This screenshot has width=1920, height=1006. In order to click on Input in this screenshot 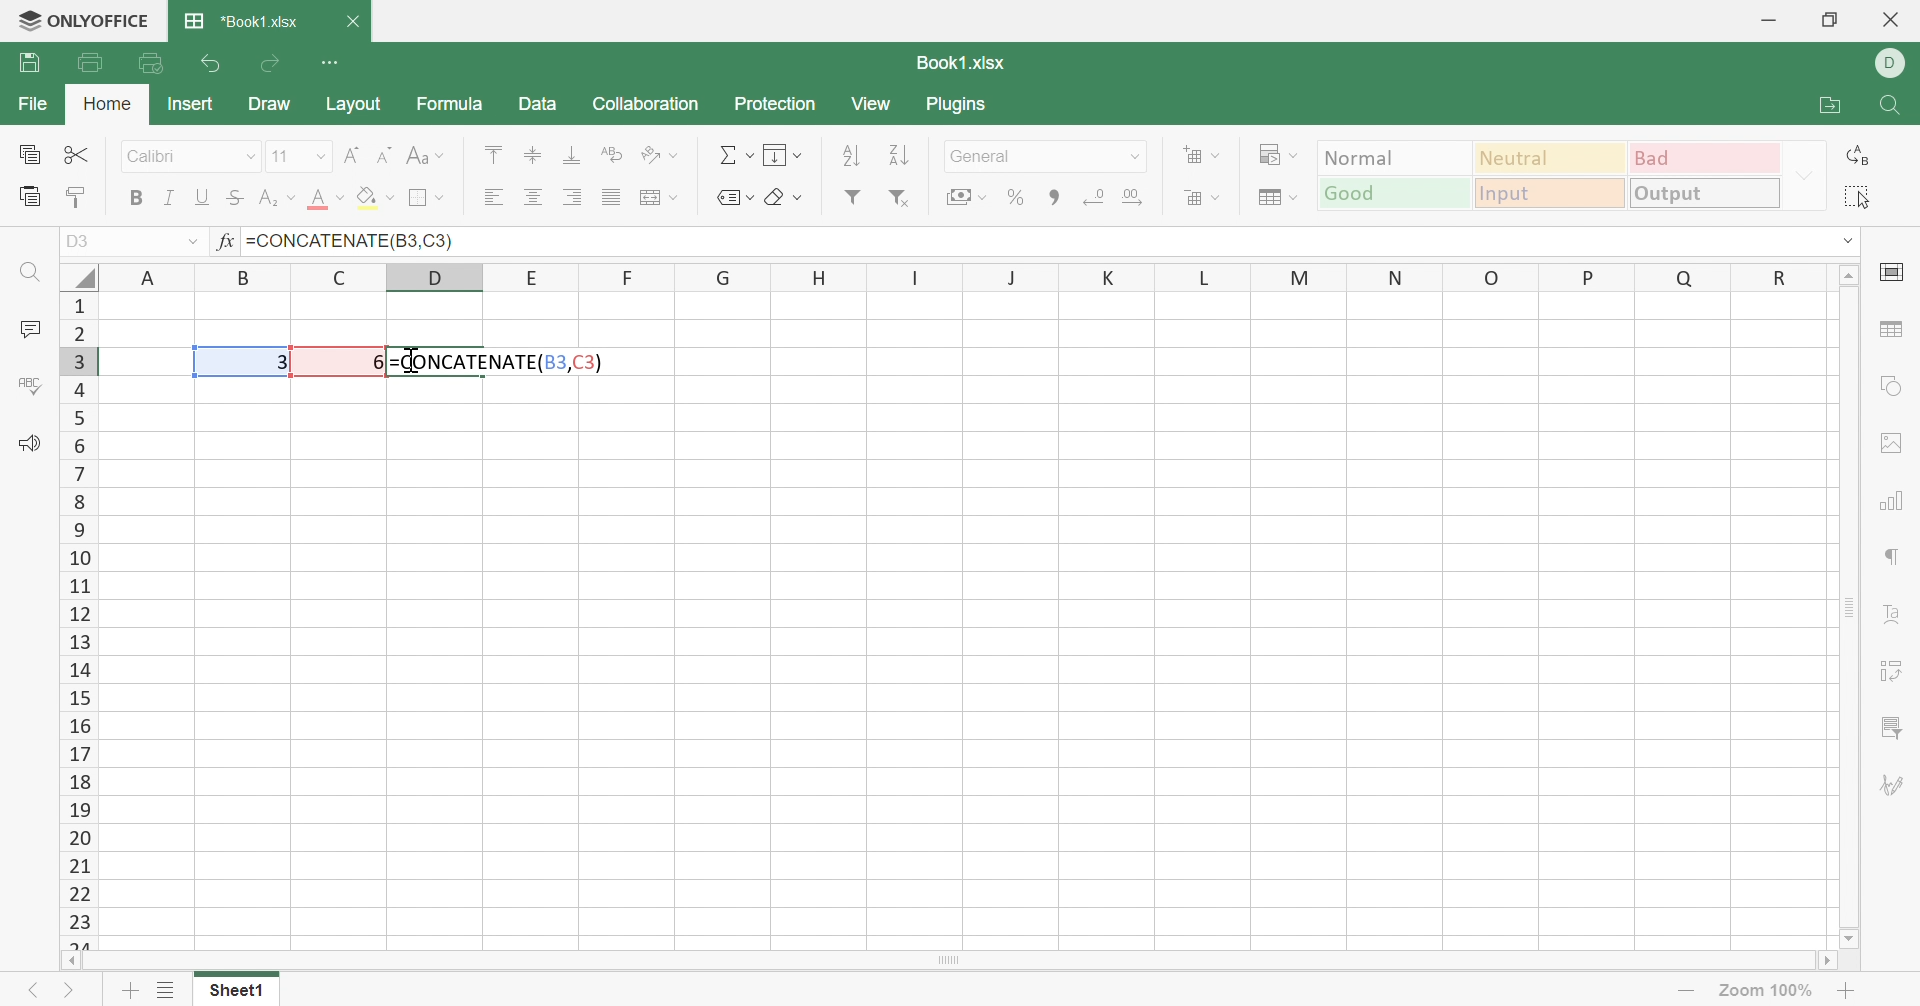, I will do `click(1549, 192)`.